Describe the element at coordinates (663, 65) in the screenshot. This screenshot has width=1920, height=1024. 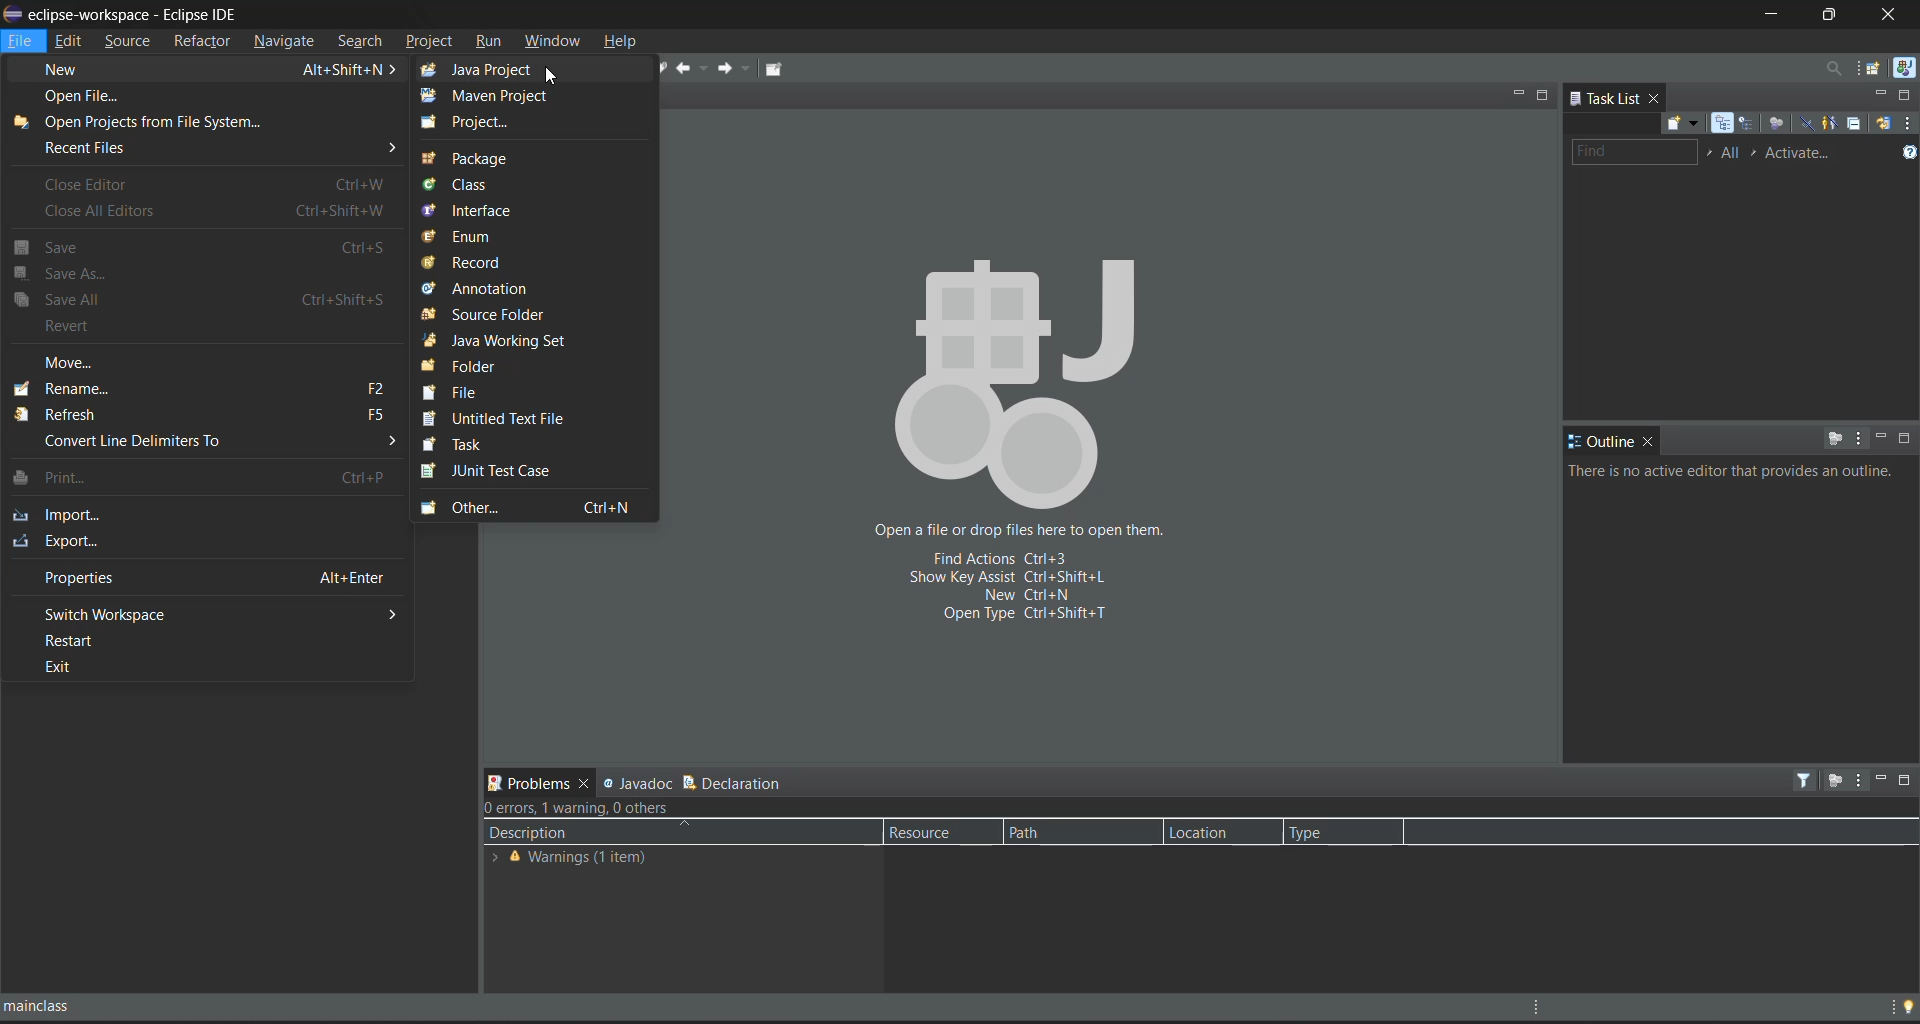
I see `next edit location` at that location.